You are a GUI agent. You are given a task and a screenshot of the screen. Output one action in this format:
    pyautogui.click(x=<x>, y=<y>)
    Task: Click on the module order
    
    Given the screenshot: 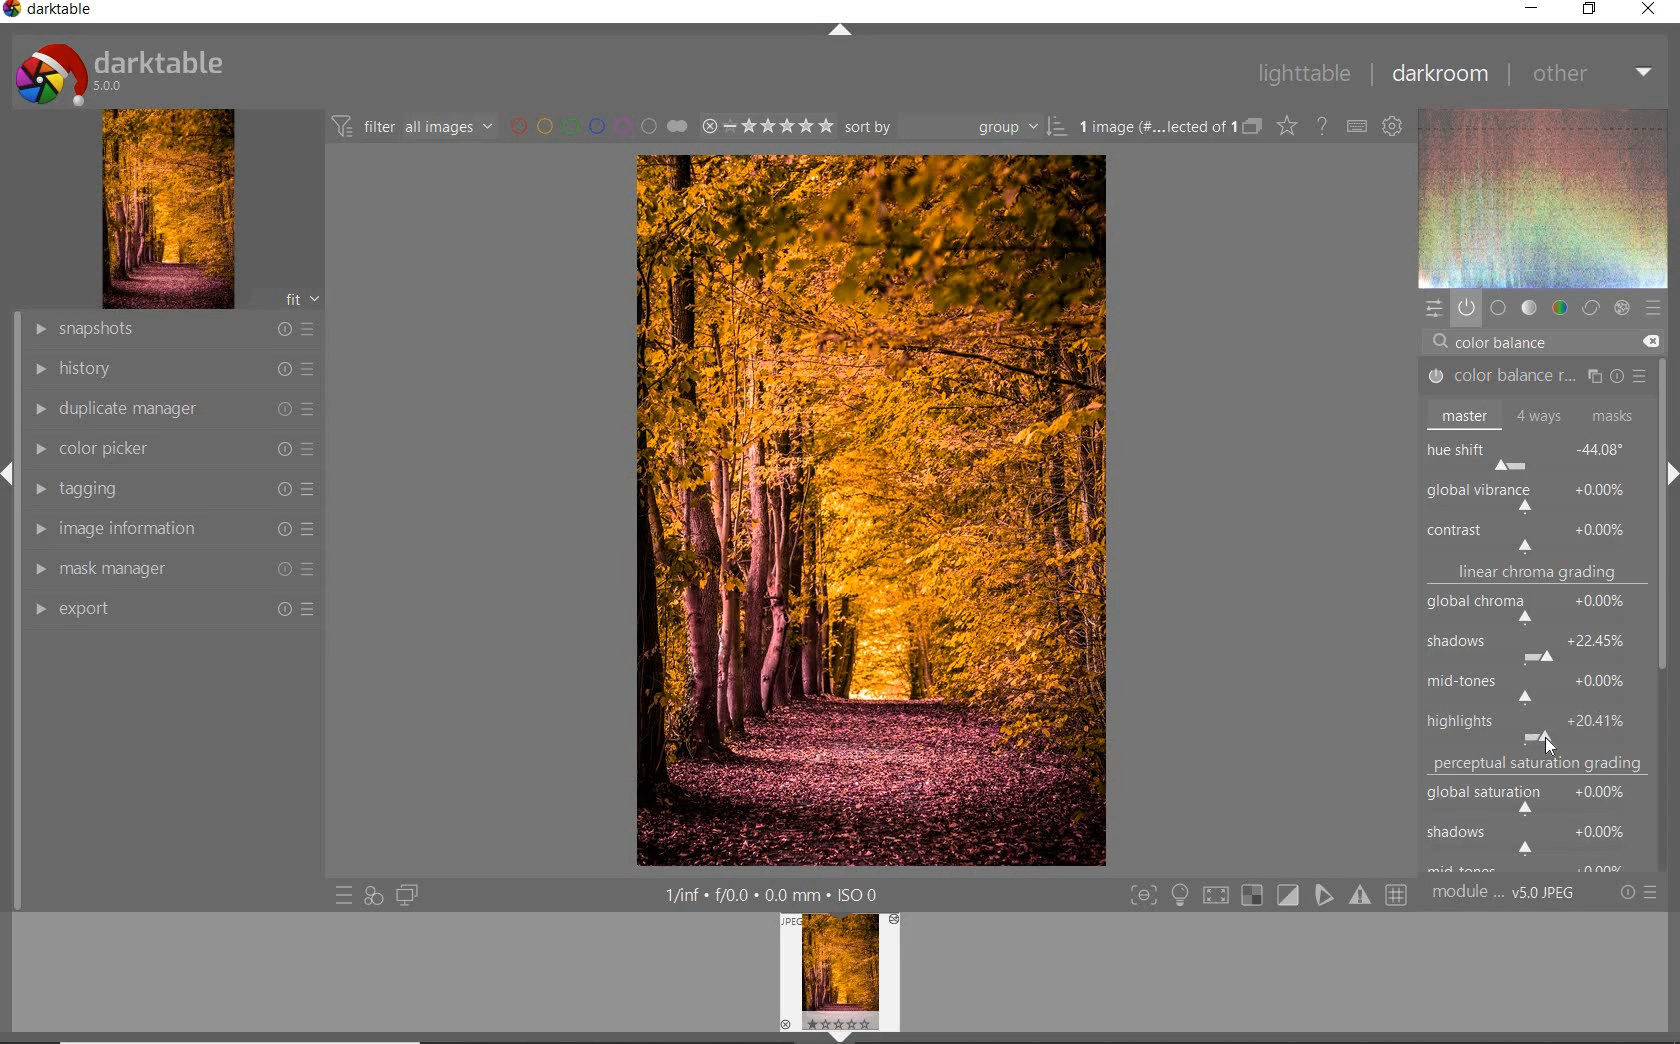 What is the action you would take?
    pyautogui.click(x=1503, y=895)
    